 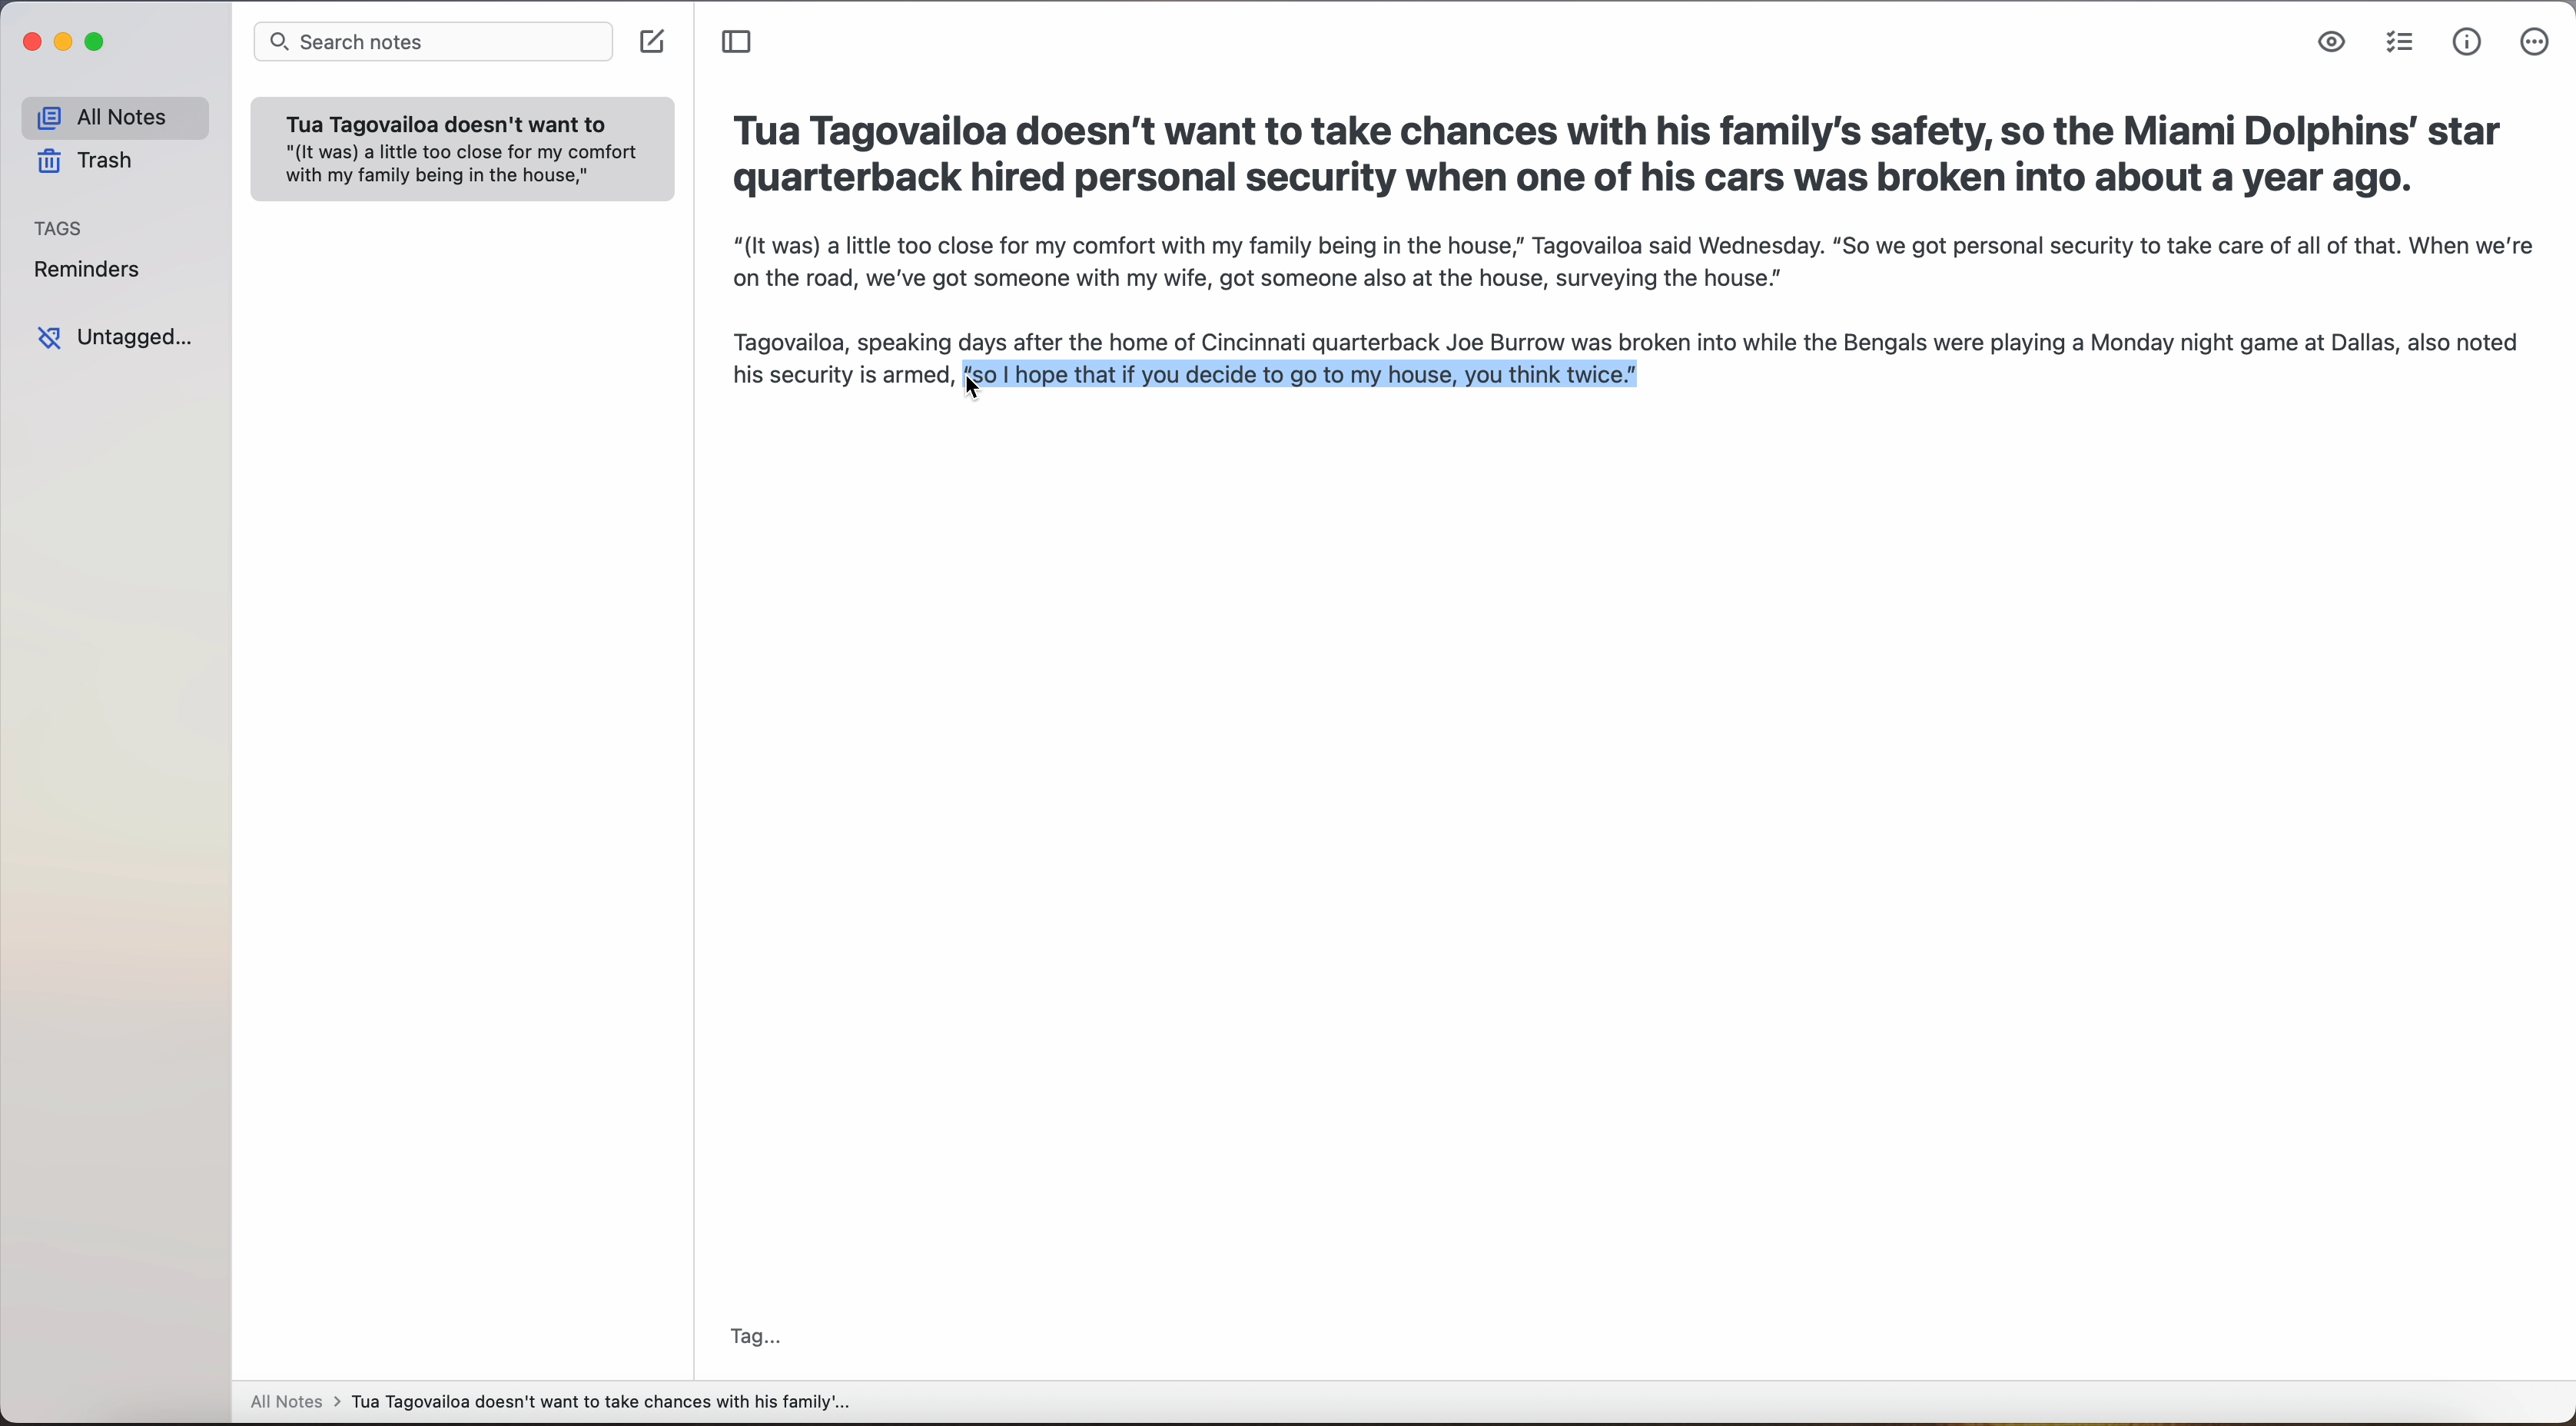 What do you see at coordinates (2400, 45) in the screenshot?
I see `check list` at bounding box center [2400, 45].